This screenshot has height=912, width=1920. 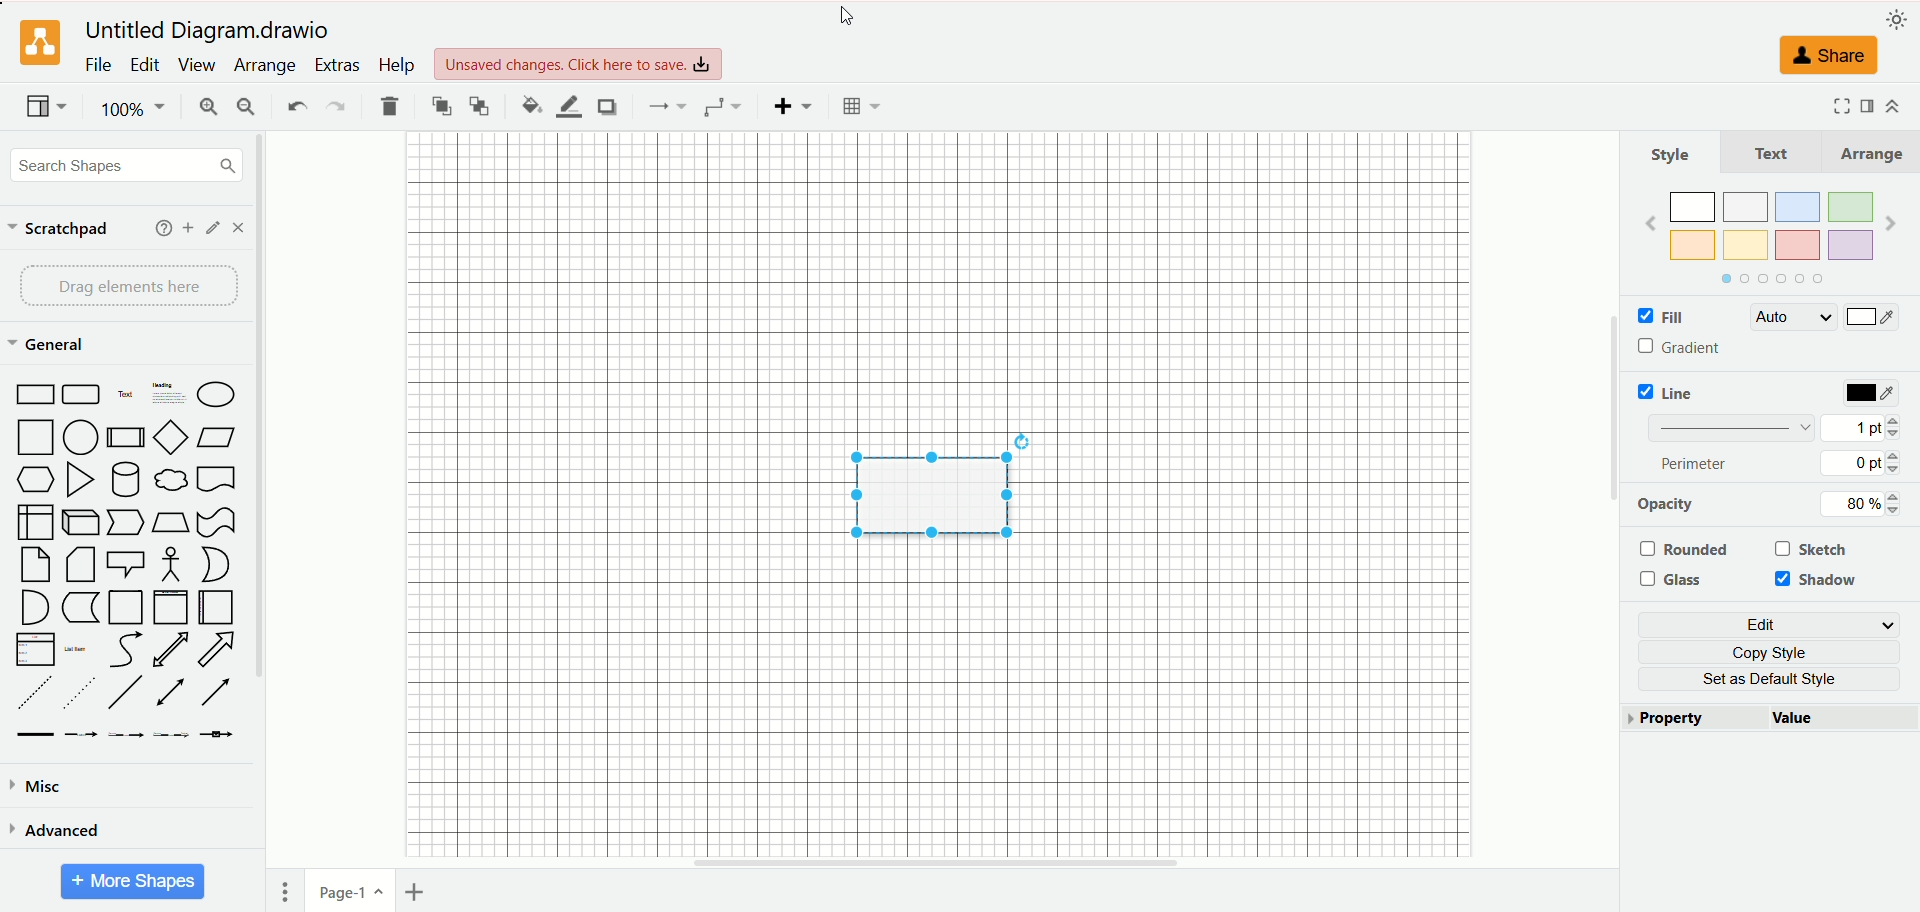 What do you see at coordinates (937, 863) in the screenshot?
I see `horizontal scroll bar` at bounding box center [937, 863].